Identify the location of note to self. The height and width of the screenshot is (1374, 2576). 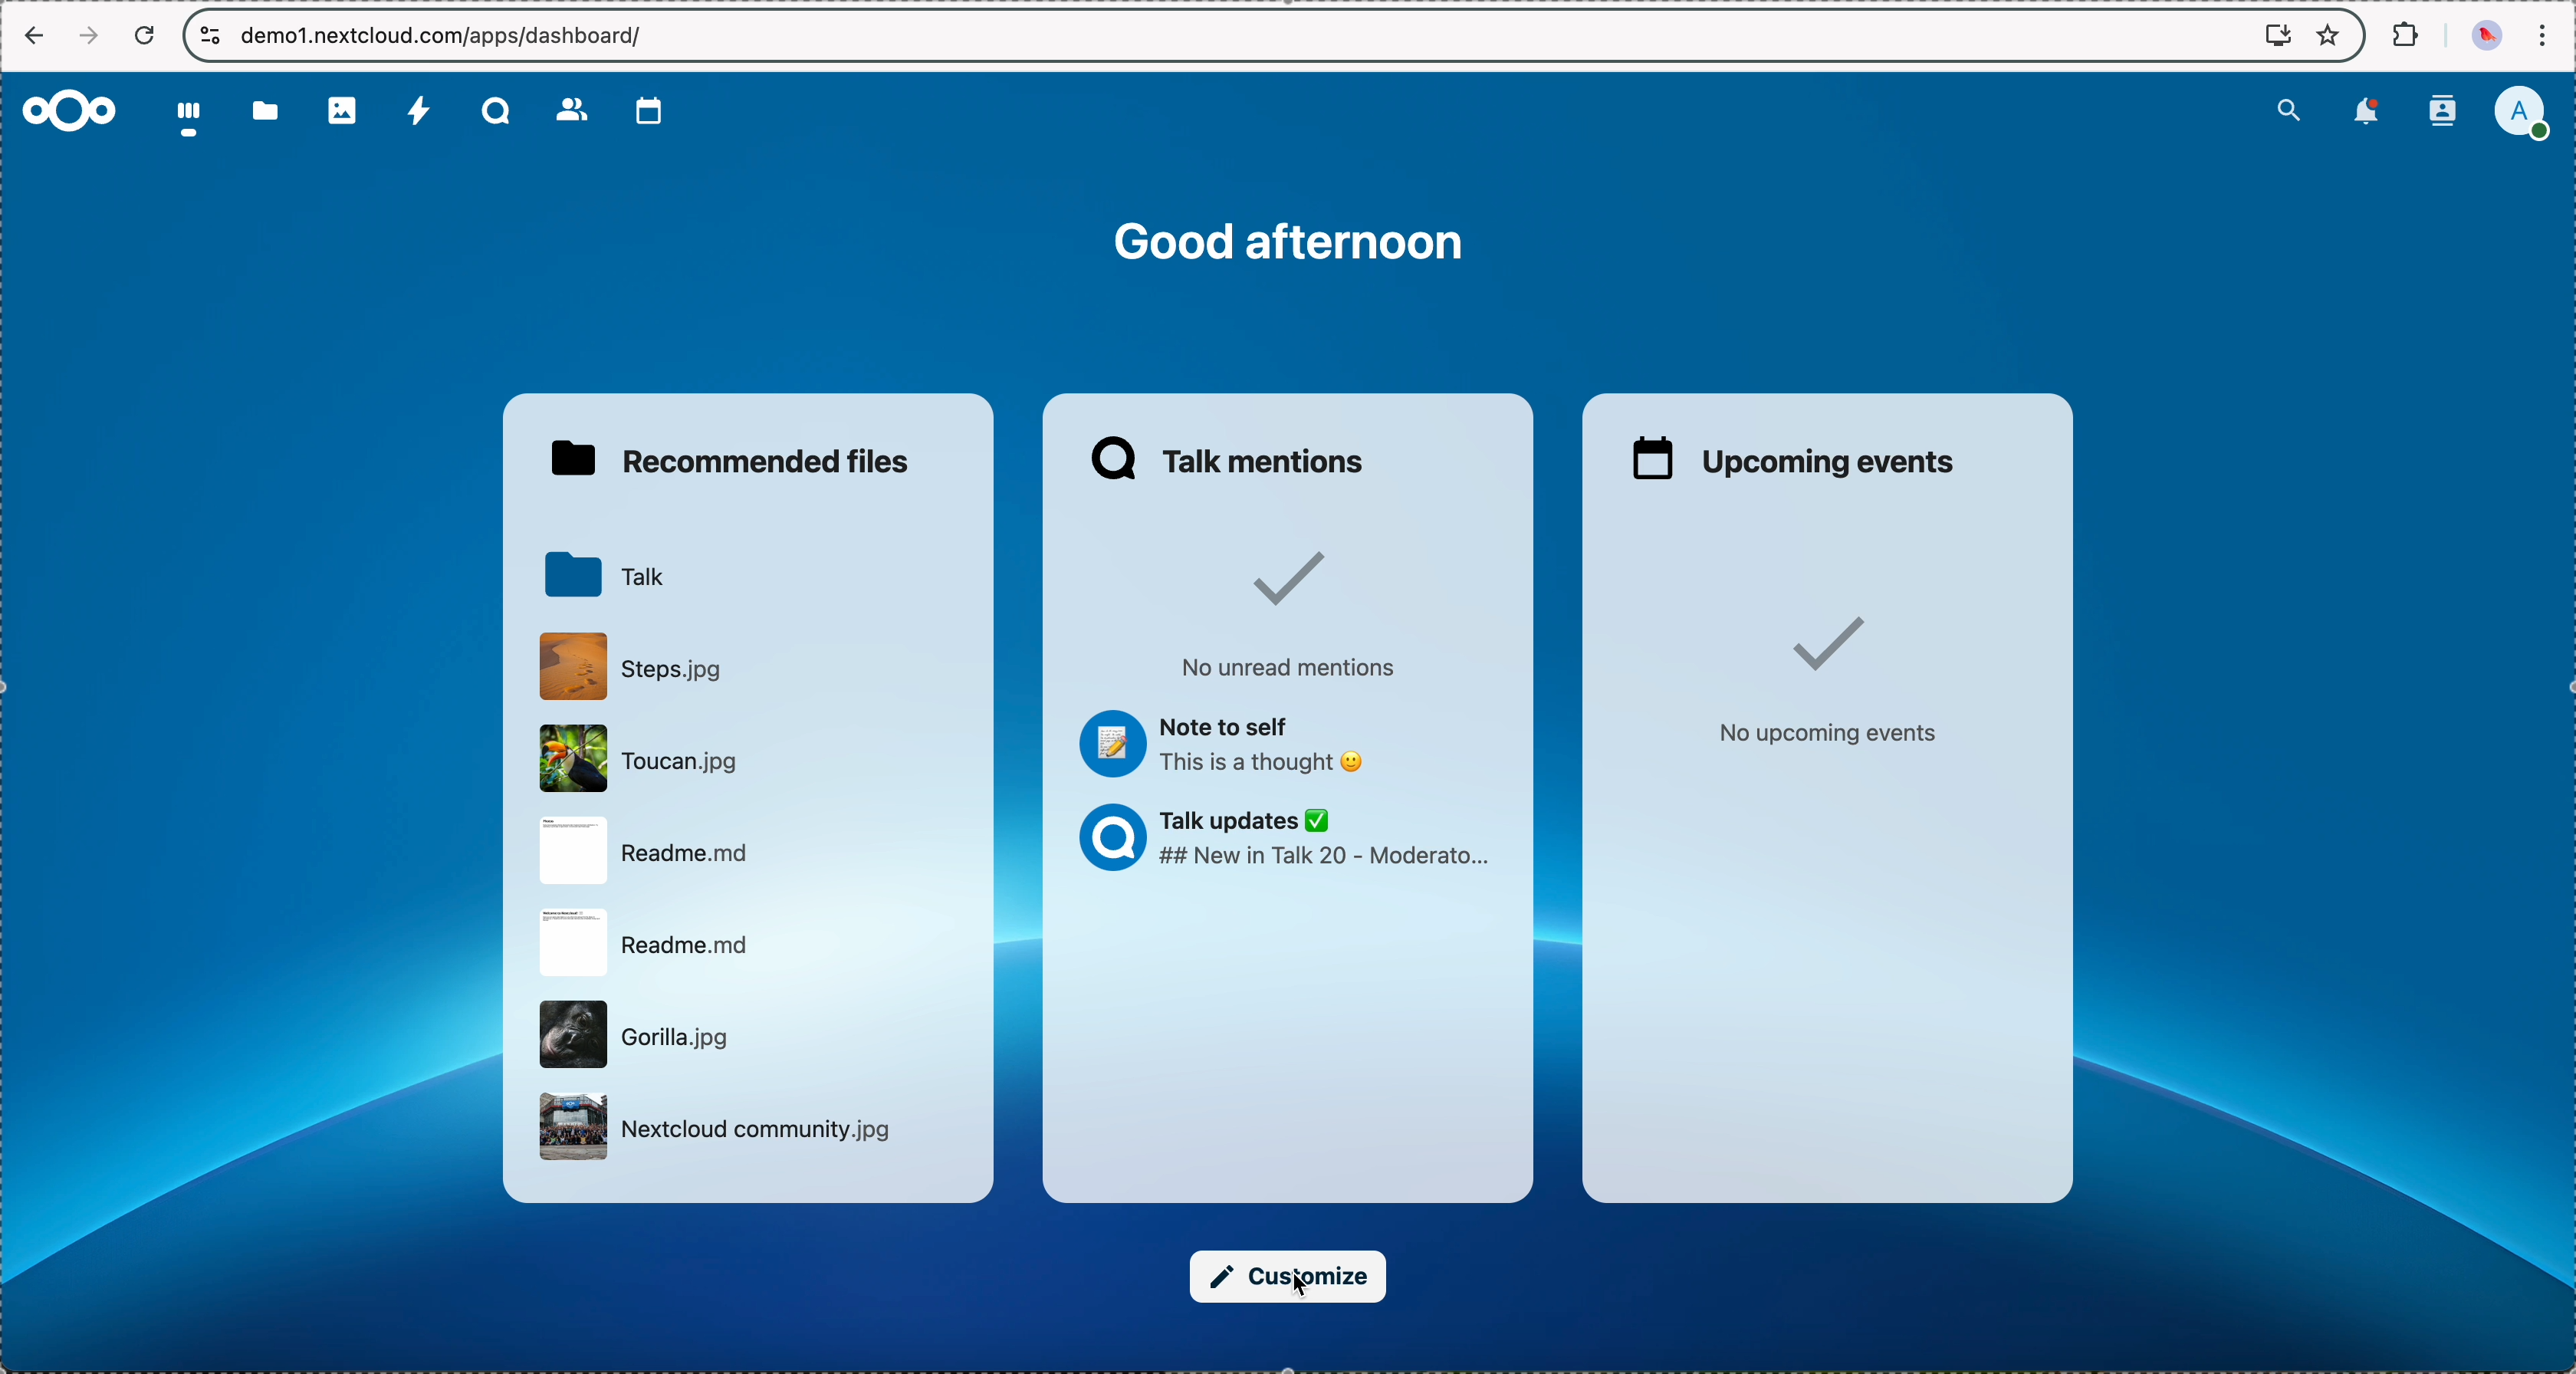
(1225, 746).